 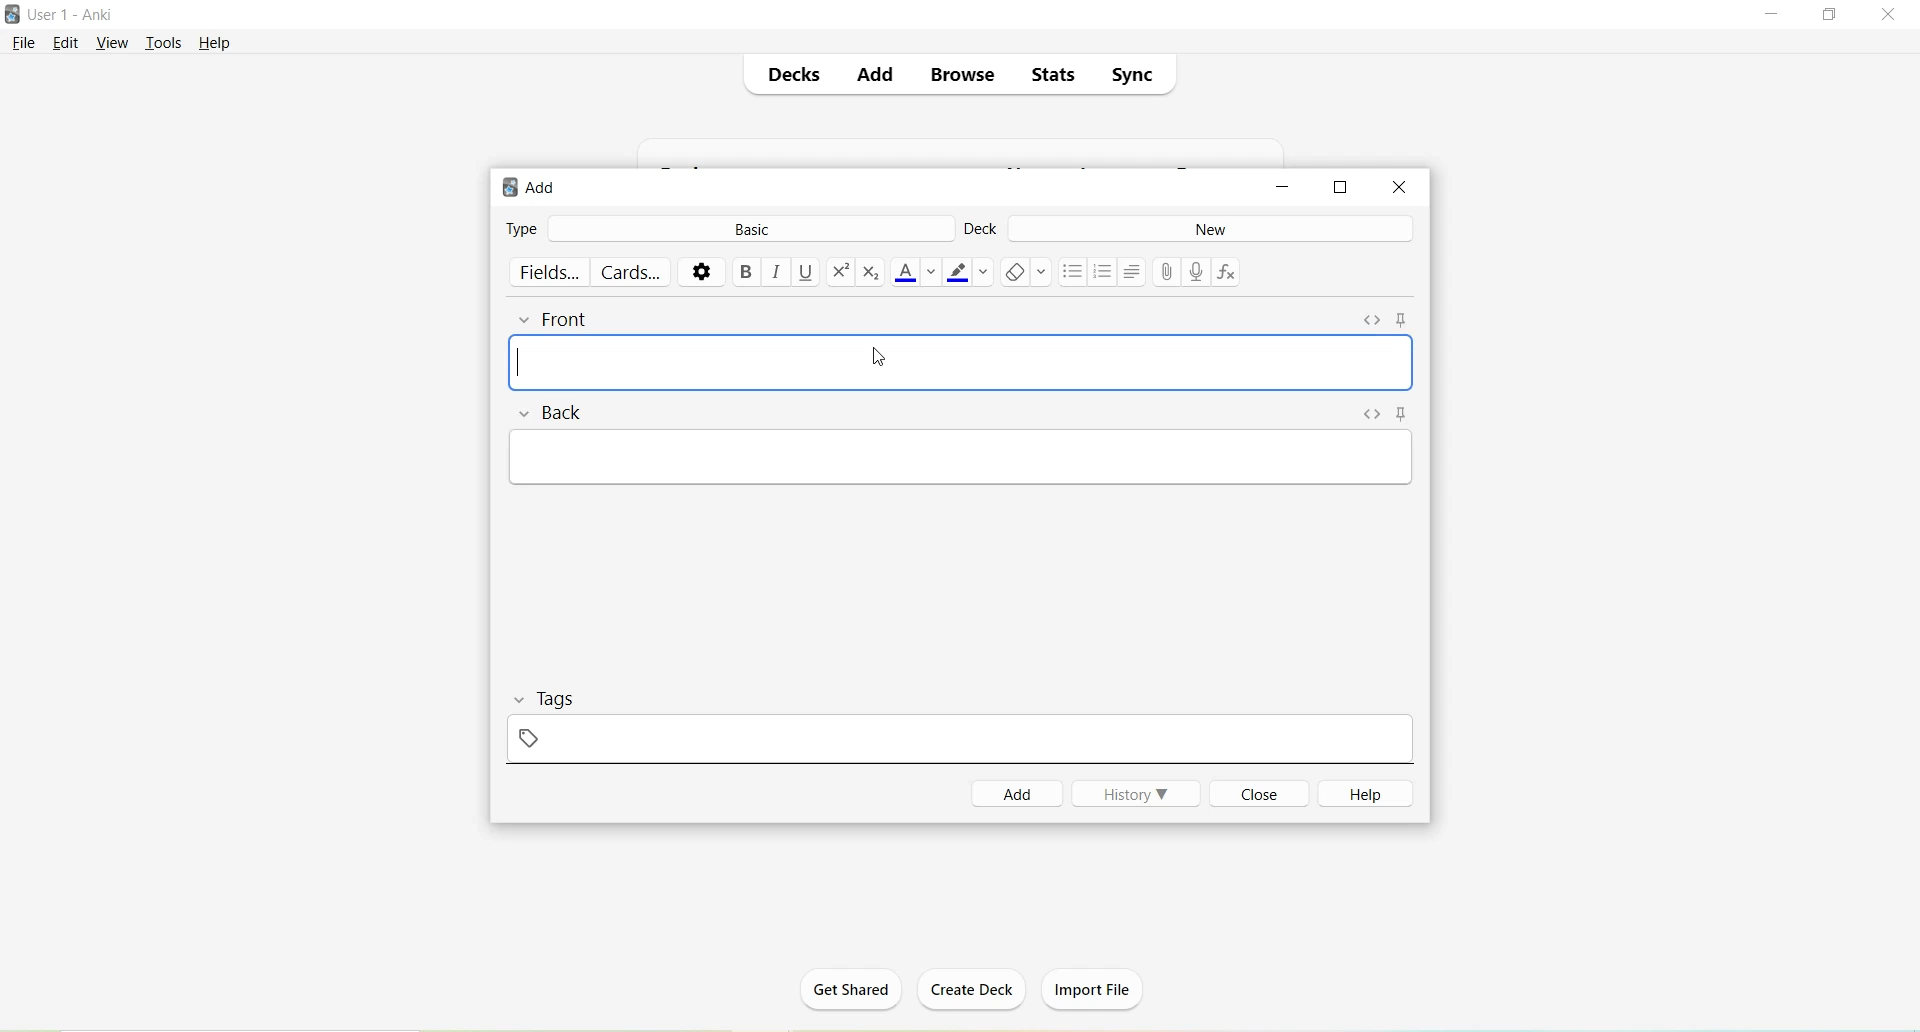 What do you see at coordinates (746, 271) in the screenshot?
I see `Bold` at bounding box center [746, 271].